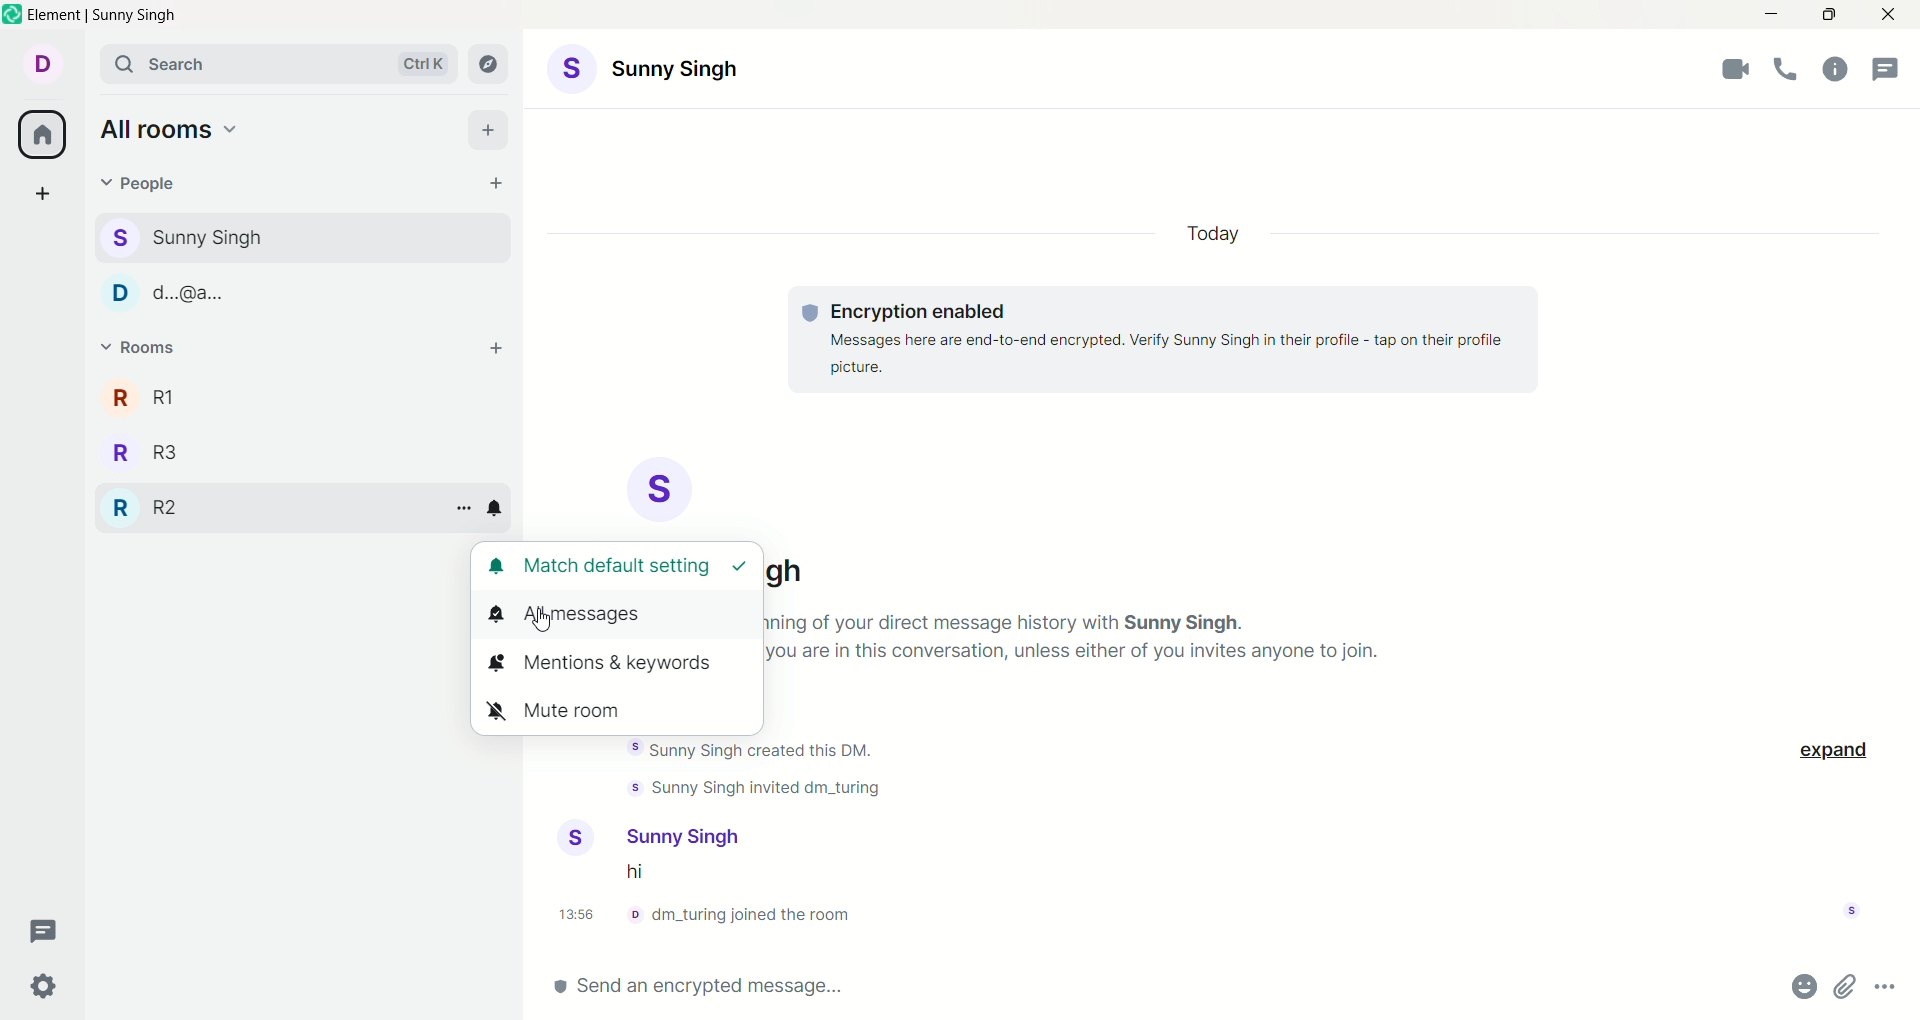 The width and height of the screenshot is (1920, 1020). Describe the element at coordinates (1789, 71) in the screenshot. I see `voice call` at that location.